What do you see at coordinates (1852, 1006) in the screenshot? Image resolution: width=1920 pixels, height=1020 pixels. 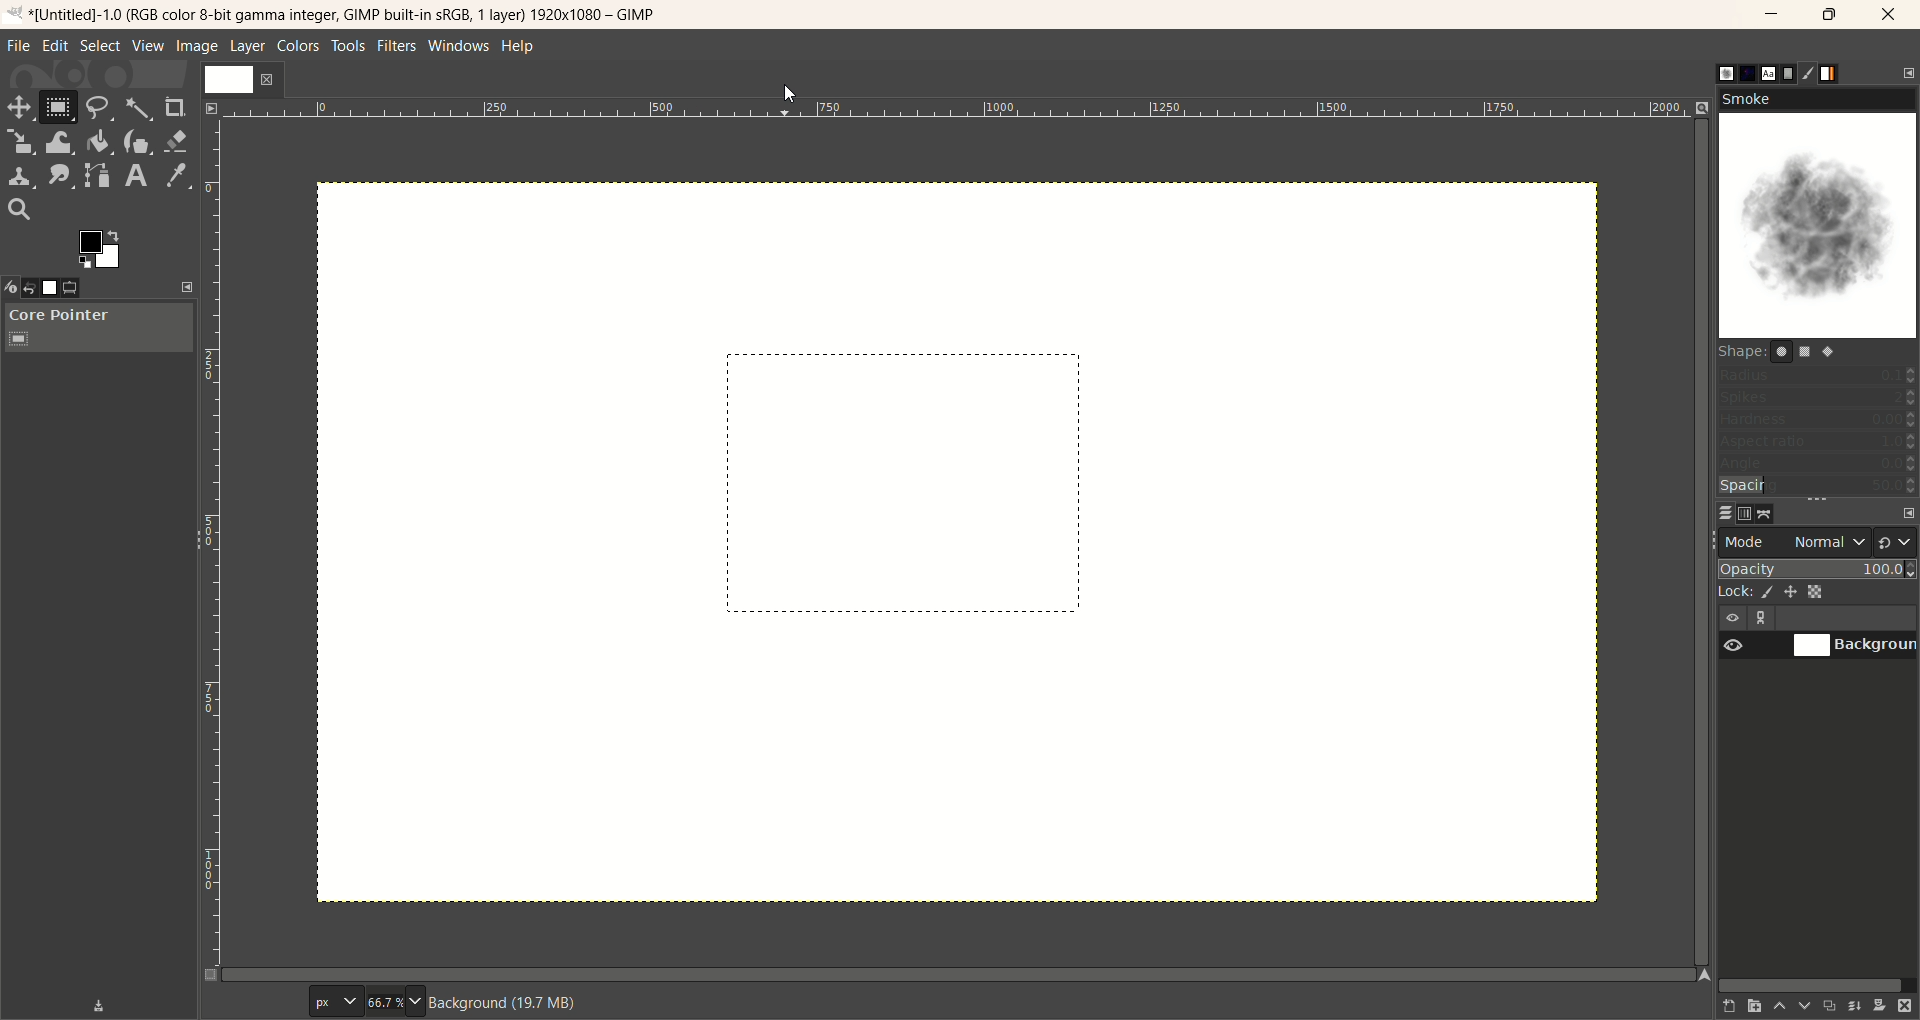 I see `merge this layer` at bounding box center [1852, 1006].